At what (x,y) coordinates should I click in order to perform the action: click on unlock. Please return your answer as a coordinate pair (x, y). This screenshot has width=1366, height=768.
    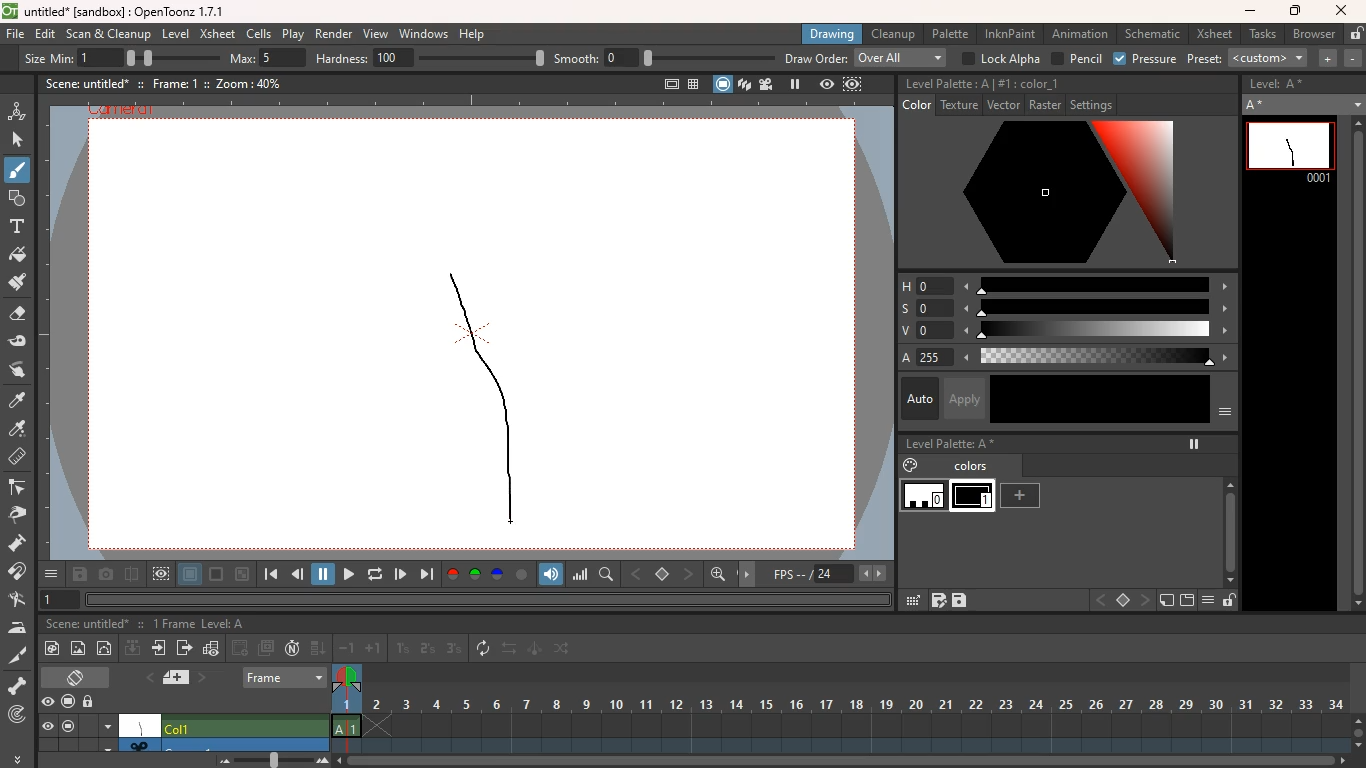
    Looking at the image, I should click on (1354, 34).